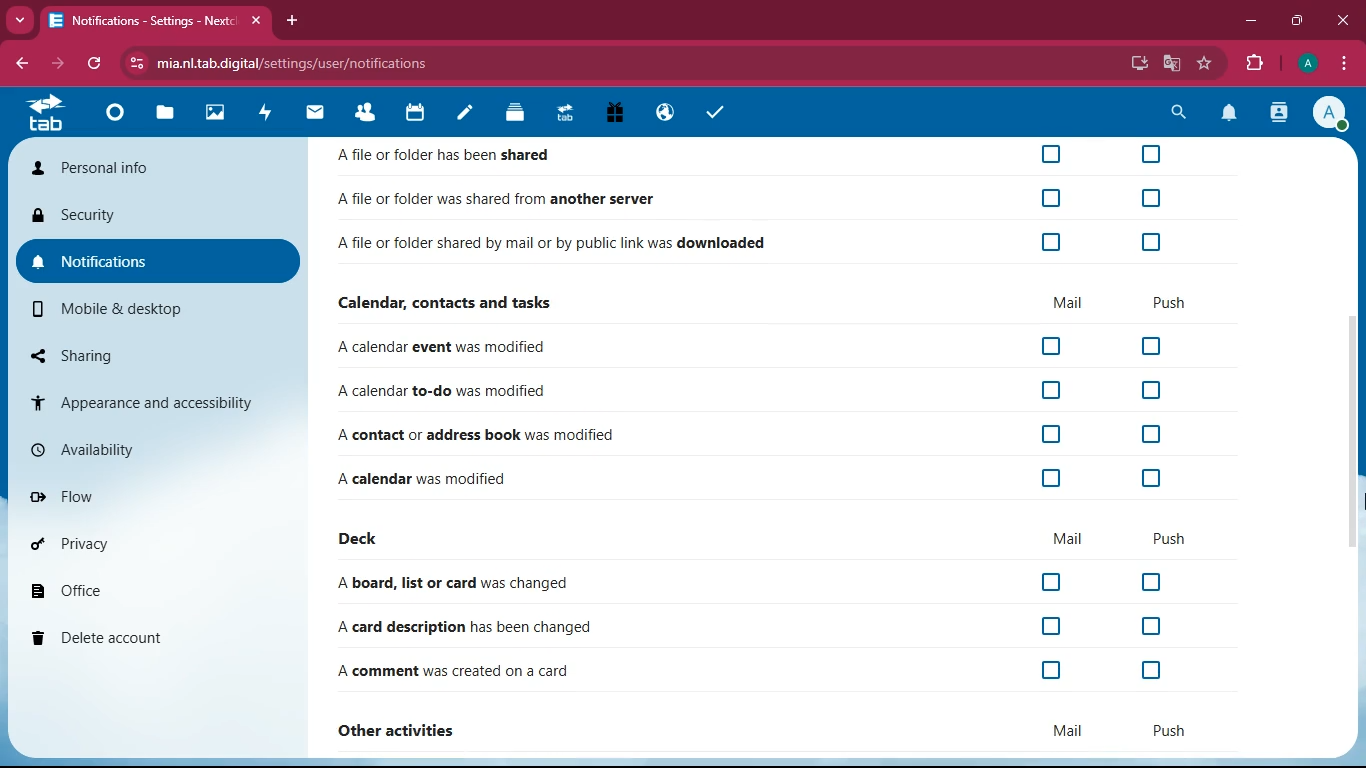 The height and width of the screenshot is (768, 1366). What do you see at coordinates (1054, 195) in the screenshot?
I see `off` at bounding box center [1054, 195].